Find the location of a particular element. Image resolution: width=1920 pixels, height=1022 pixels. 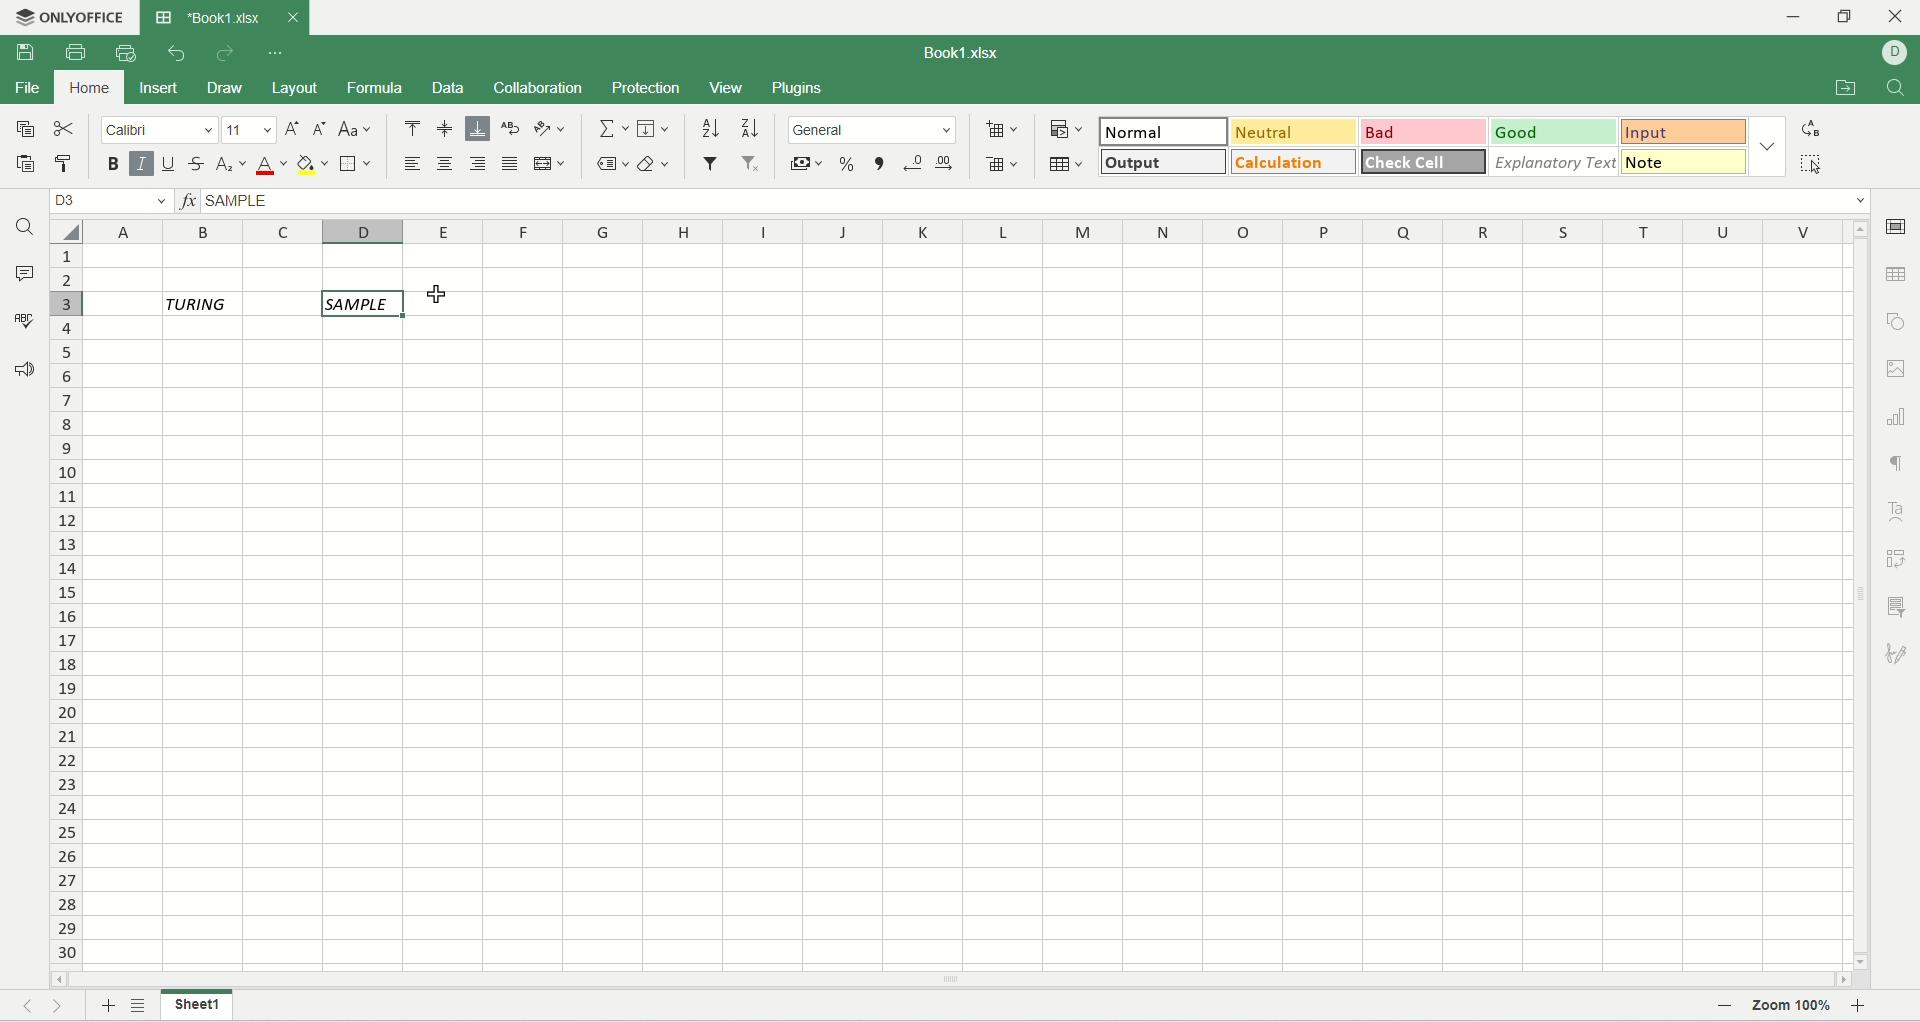

replace is located at coordinates (1814, 128).